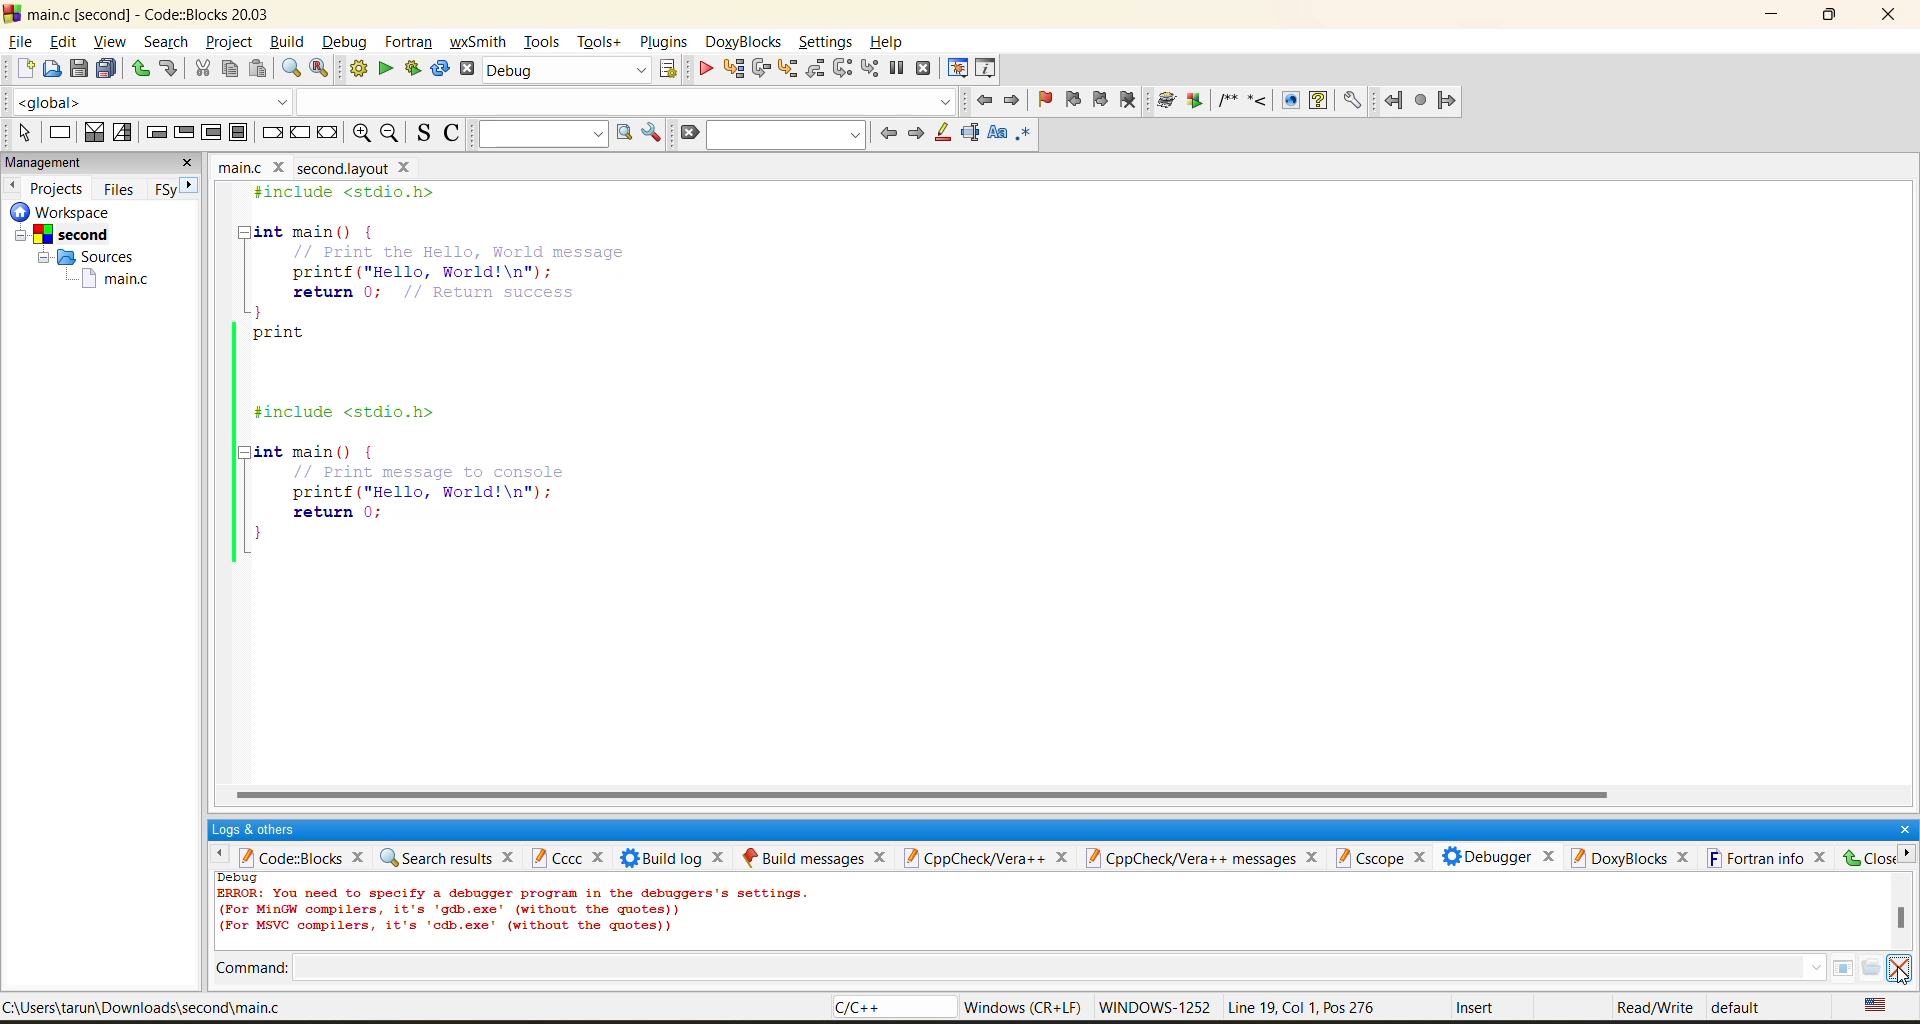 Image resolution: width=1920 pixels, height=1024 pixels. I want to click on projects, so click(60, 187).